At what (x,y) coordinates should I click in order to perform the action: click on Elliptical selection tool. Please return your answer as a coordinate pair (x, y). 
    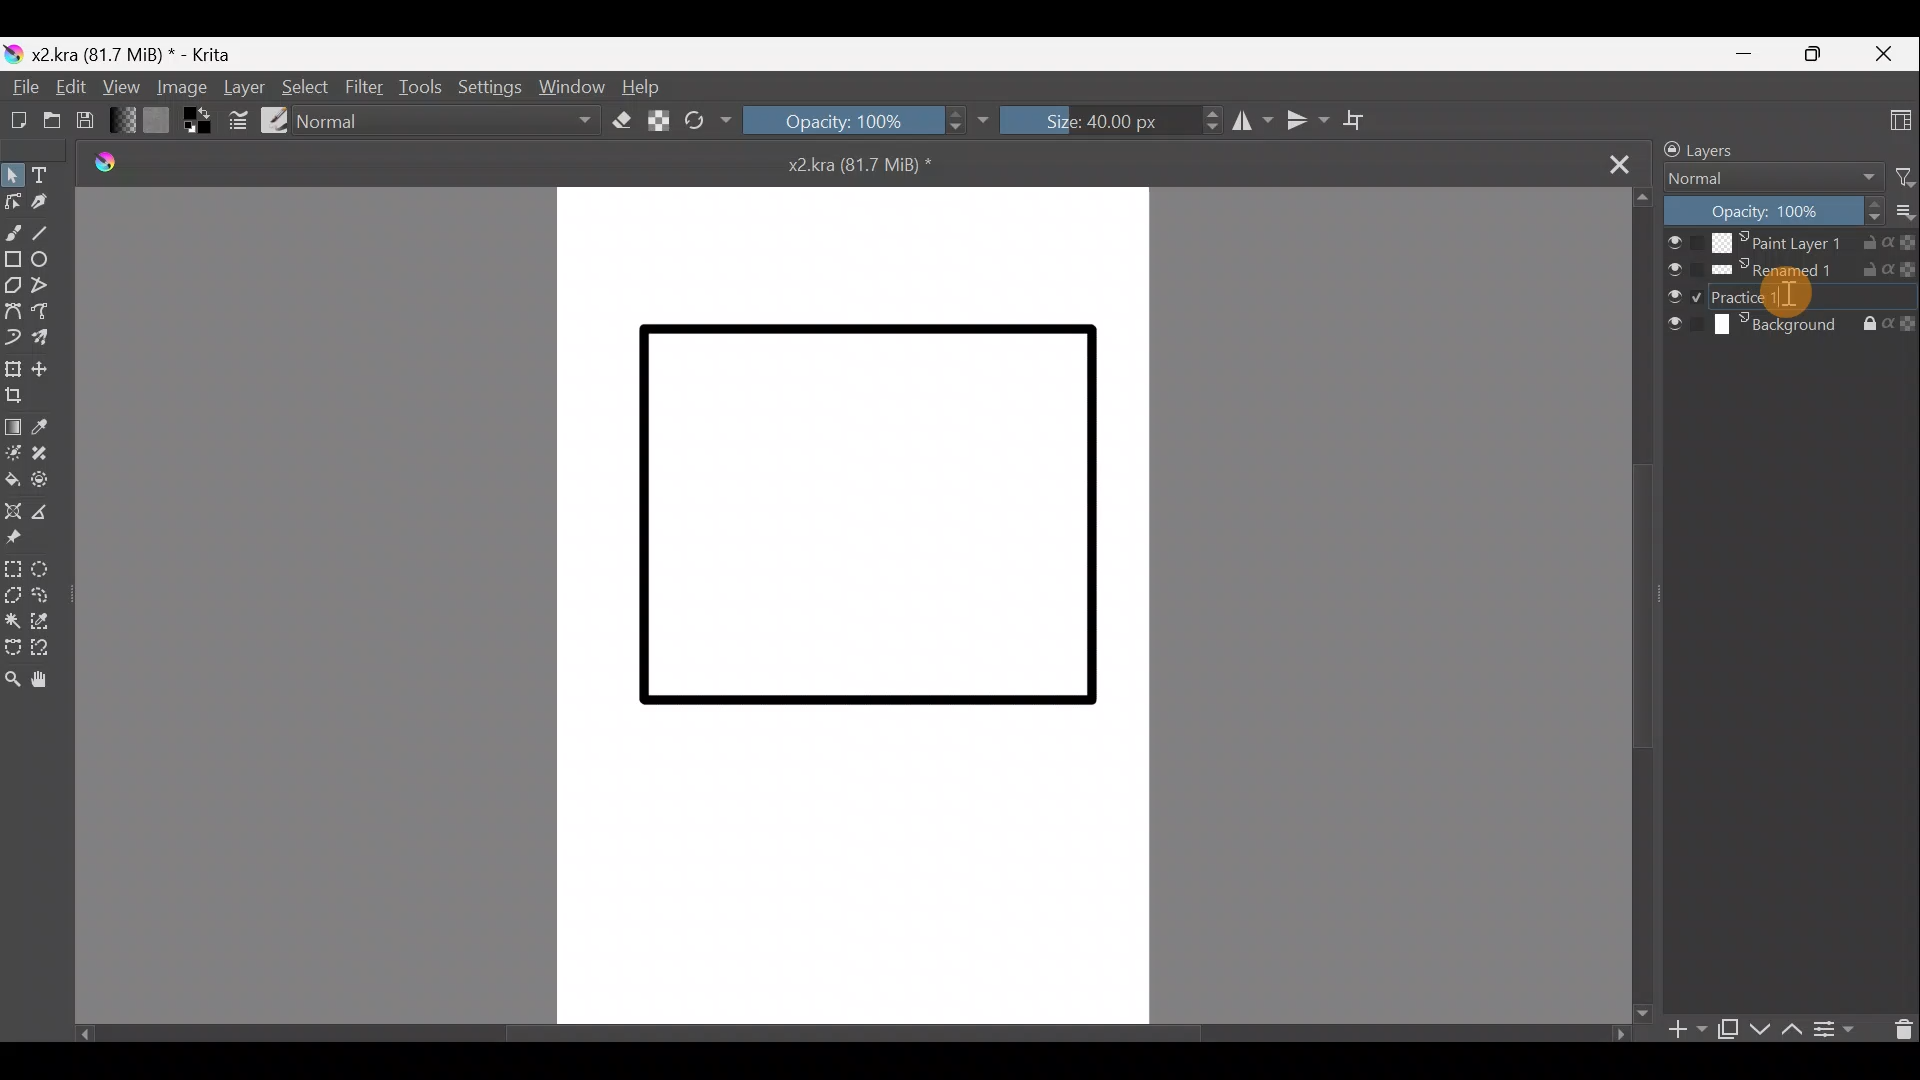
    Looking at the image, I should click on (45, 569).